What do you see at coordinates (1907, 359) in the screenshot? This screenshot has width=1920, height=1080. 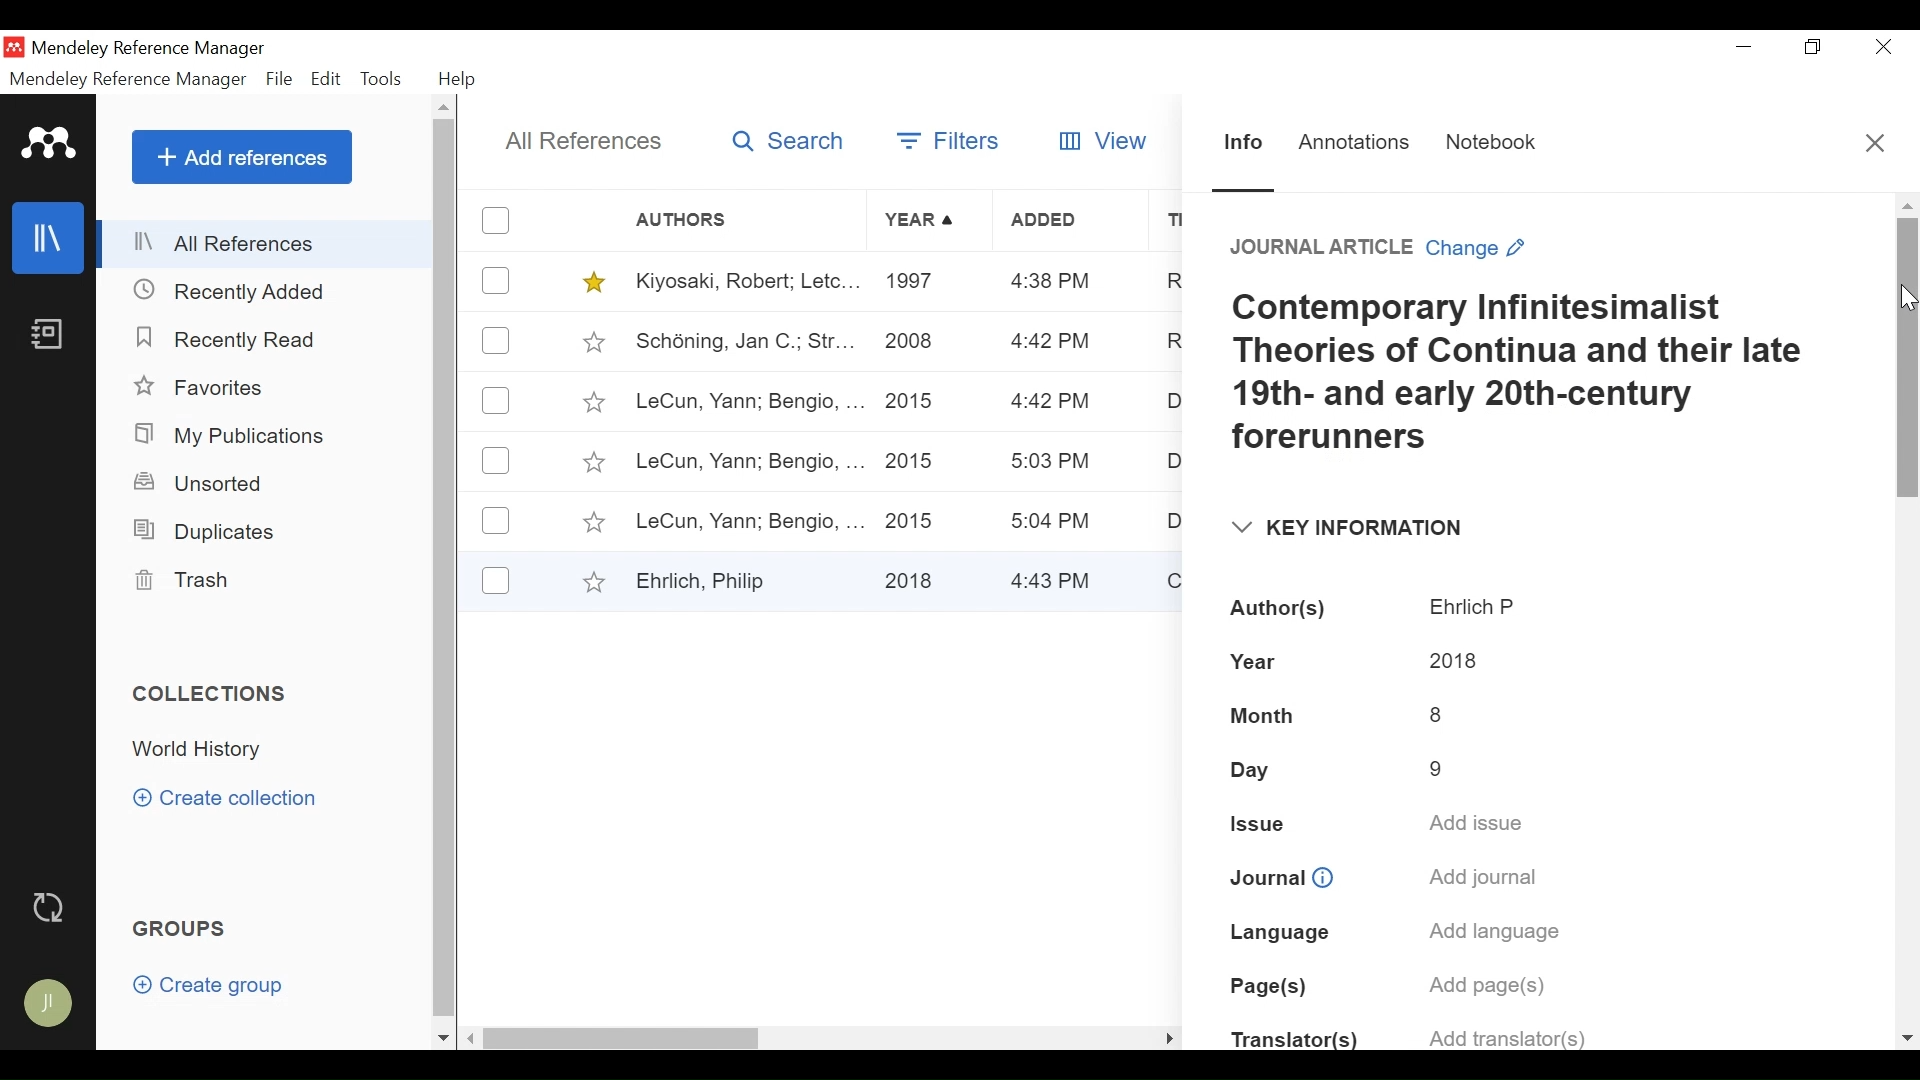 I see `Vertical Scroll bar` at bounding box center [1907, 359].